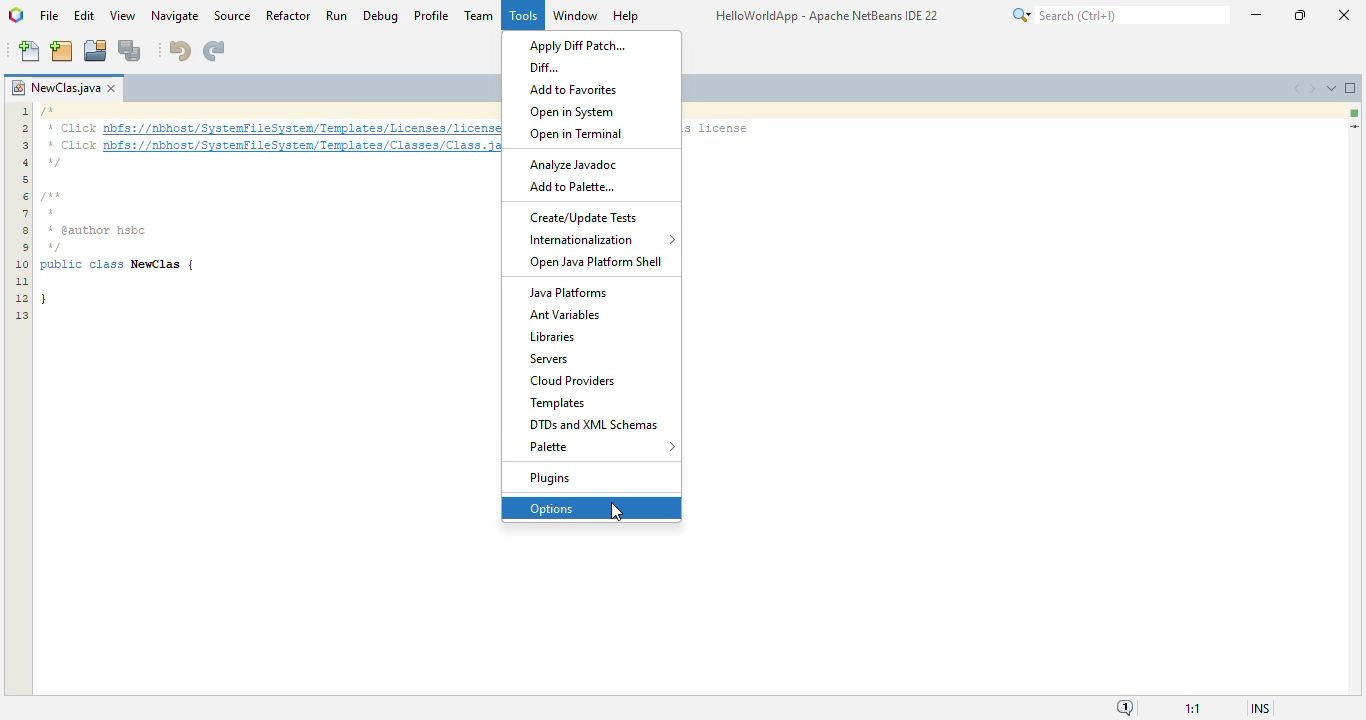 Image resolution: width=1366 pixels, height=720 pixels. I want to click on create/update tests, so click(586, 217).